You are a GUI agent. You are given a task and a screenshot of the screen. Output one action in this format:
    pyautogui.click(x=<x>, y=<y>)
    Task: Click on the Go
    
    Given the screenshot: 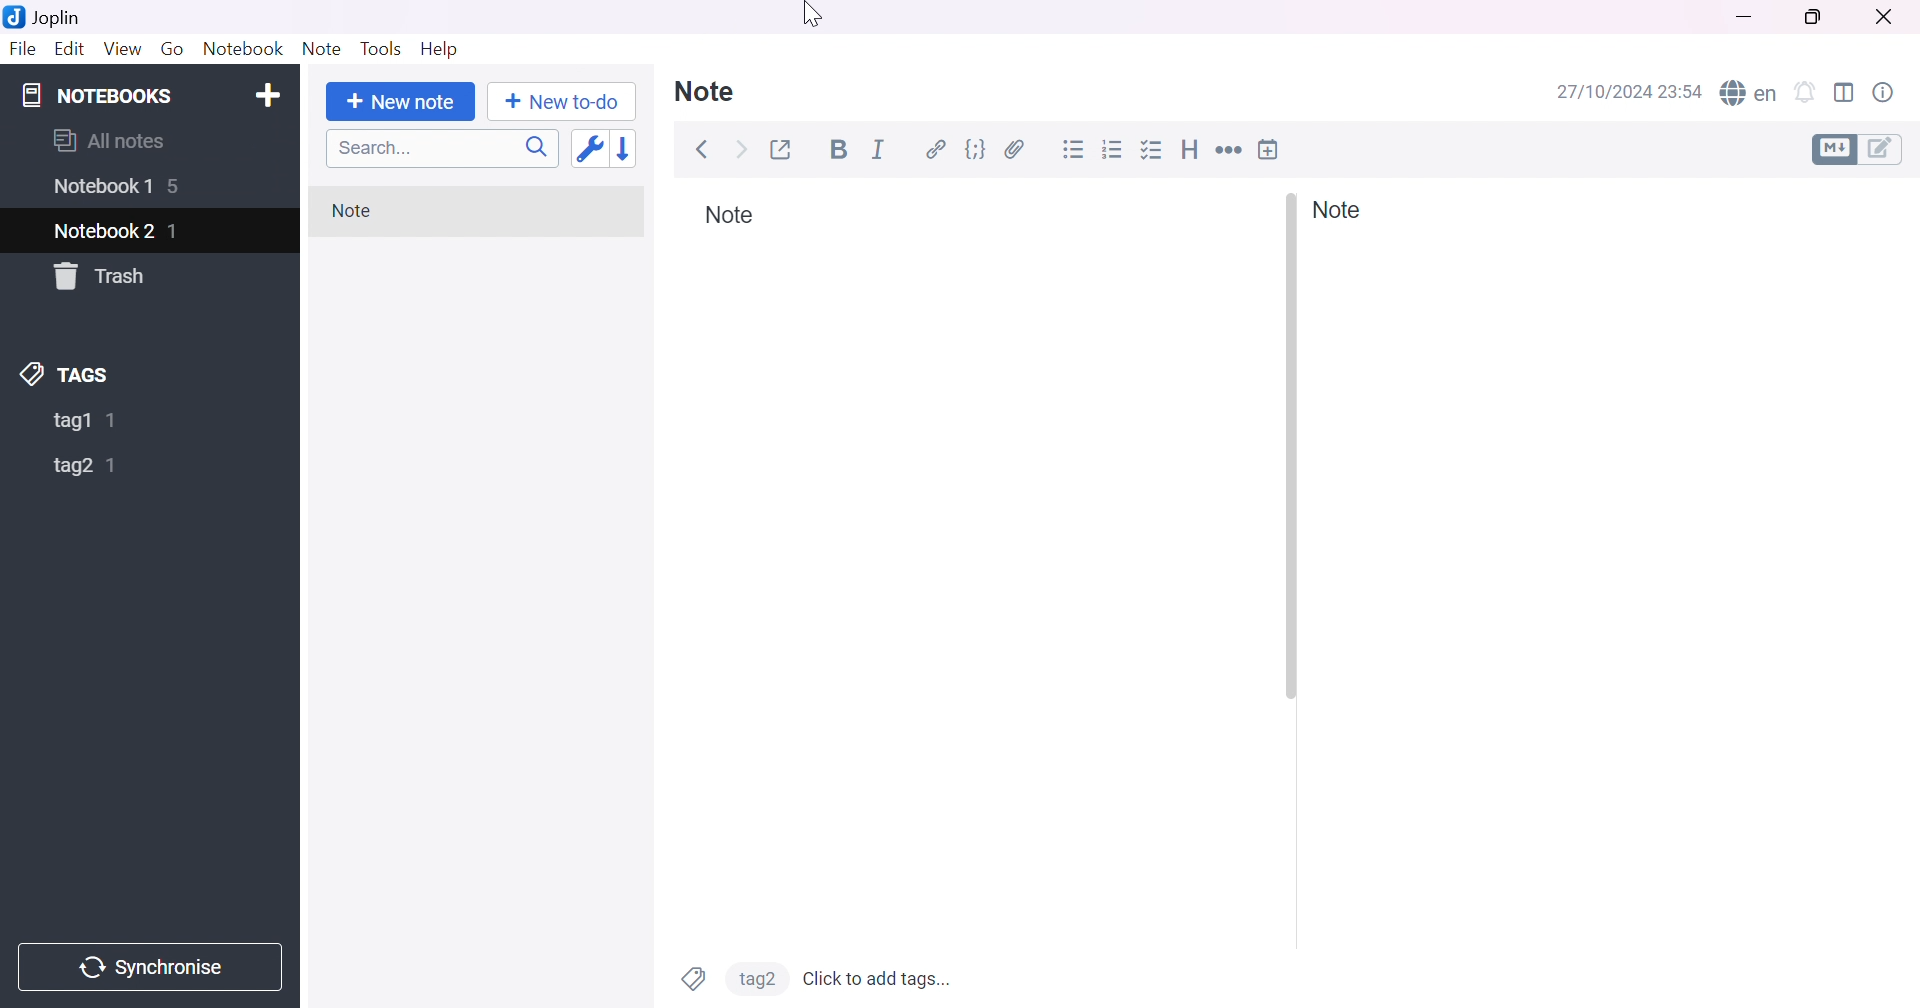 What is the action you would take?
    pyautogui.click(x=173, y=53)
    